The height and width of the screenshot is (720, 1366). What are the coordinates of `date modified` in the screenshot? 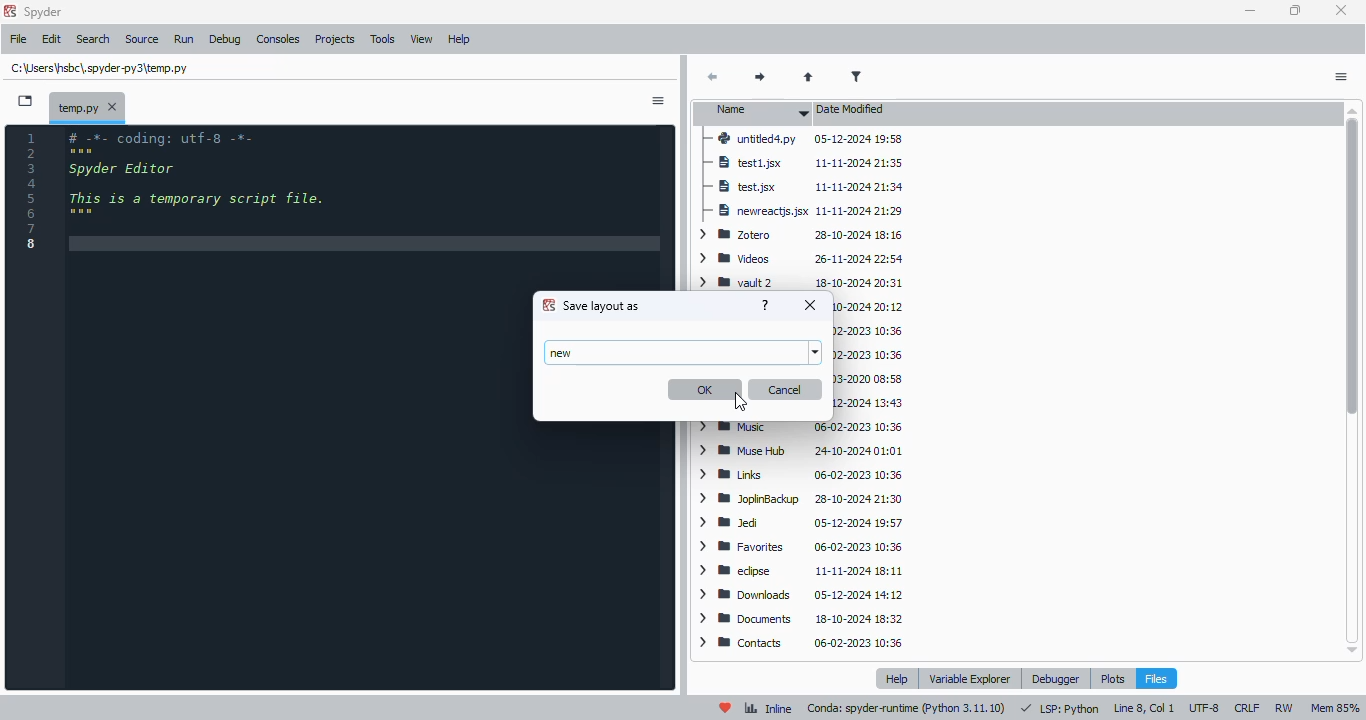 It's located at (854, 110).